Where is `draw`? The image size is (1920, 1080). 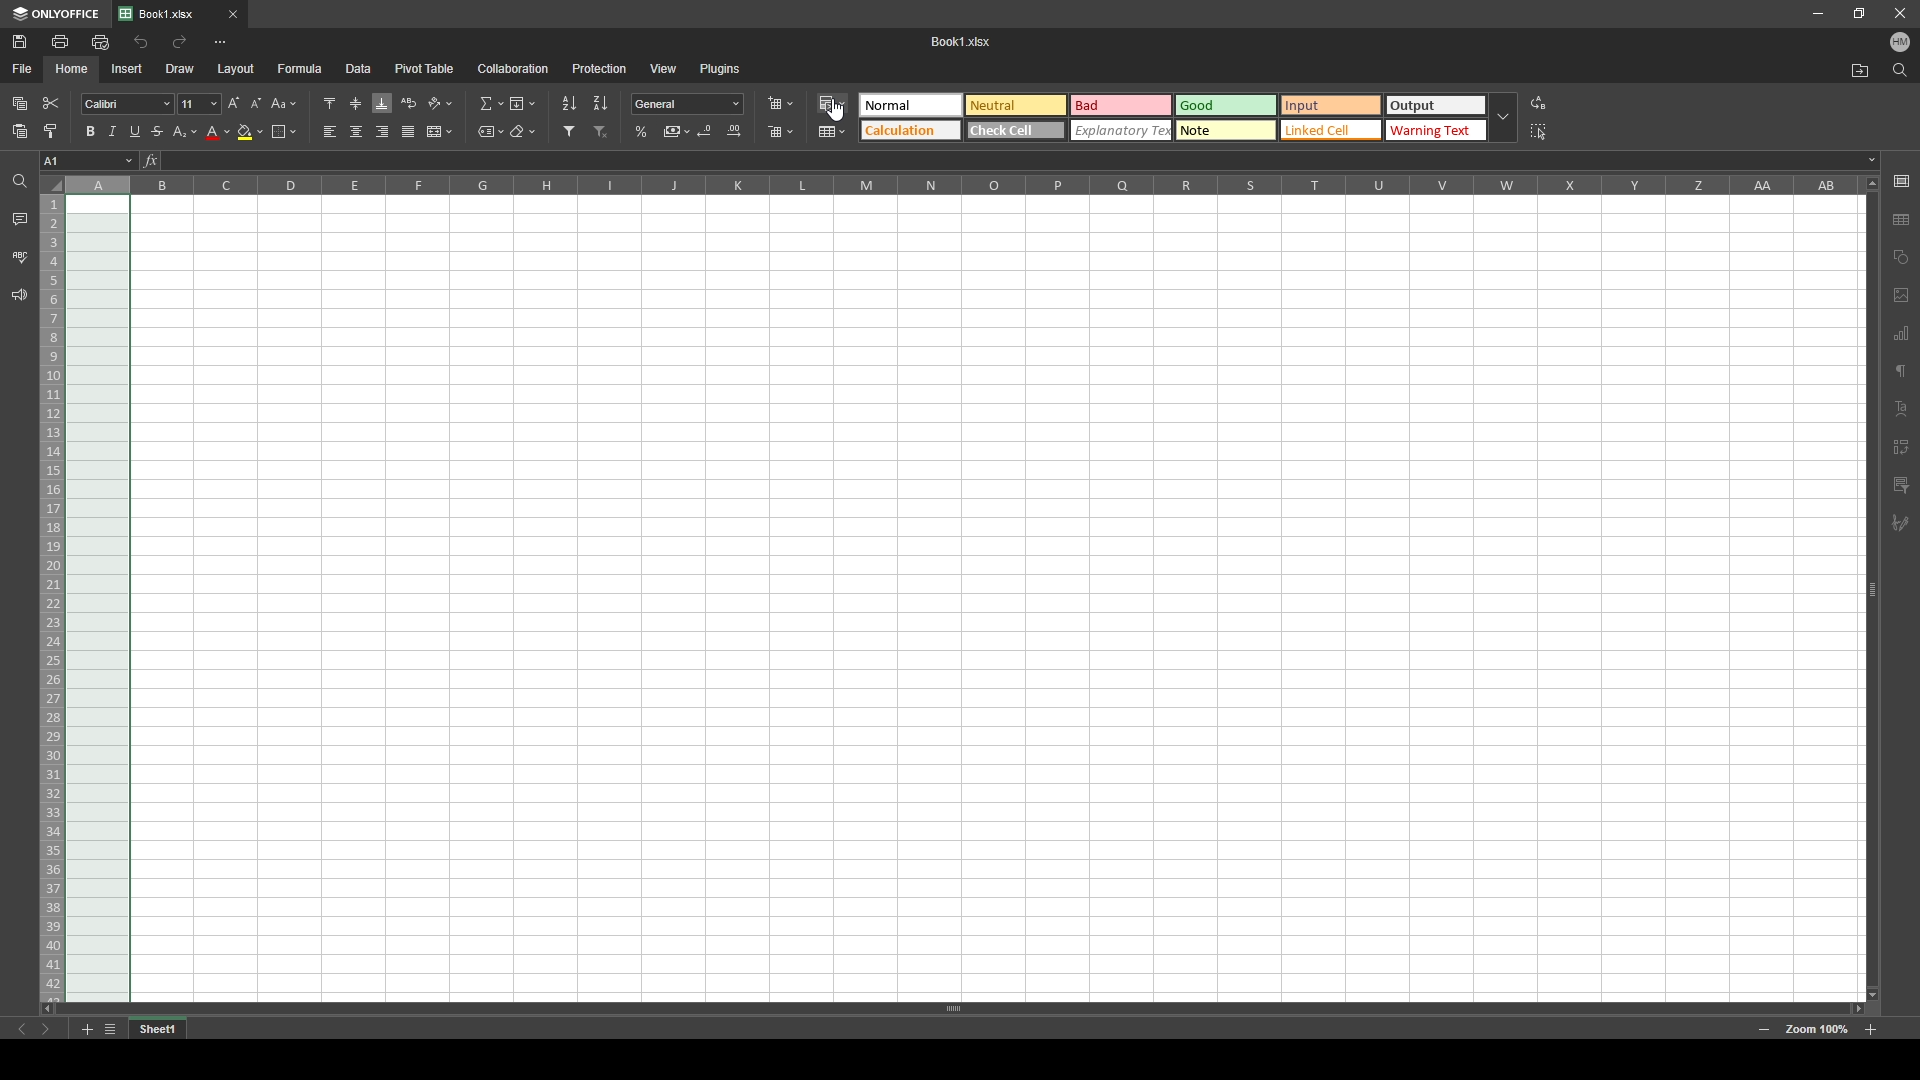
draw is located at coordinates (179, 68).